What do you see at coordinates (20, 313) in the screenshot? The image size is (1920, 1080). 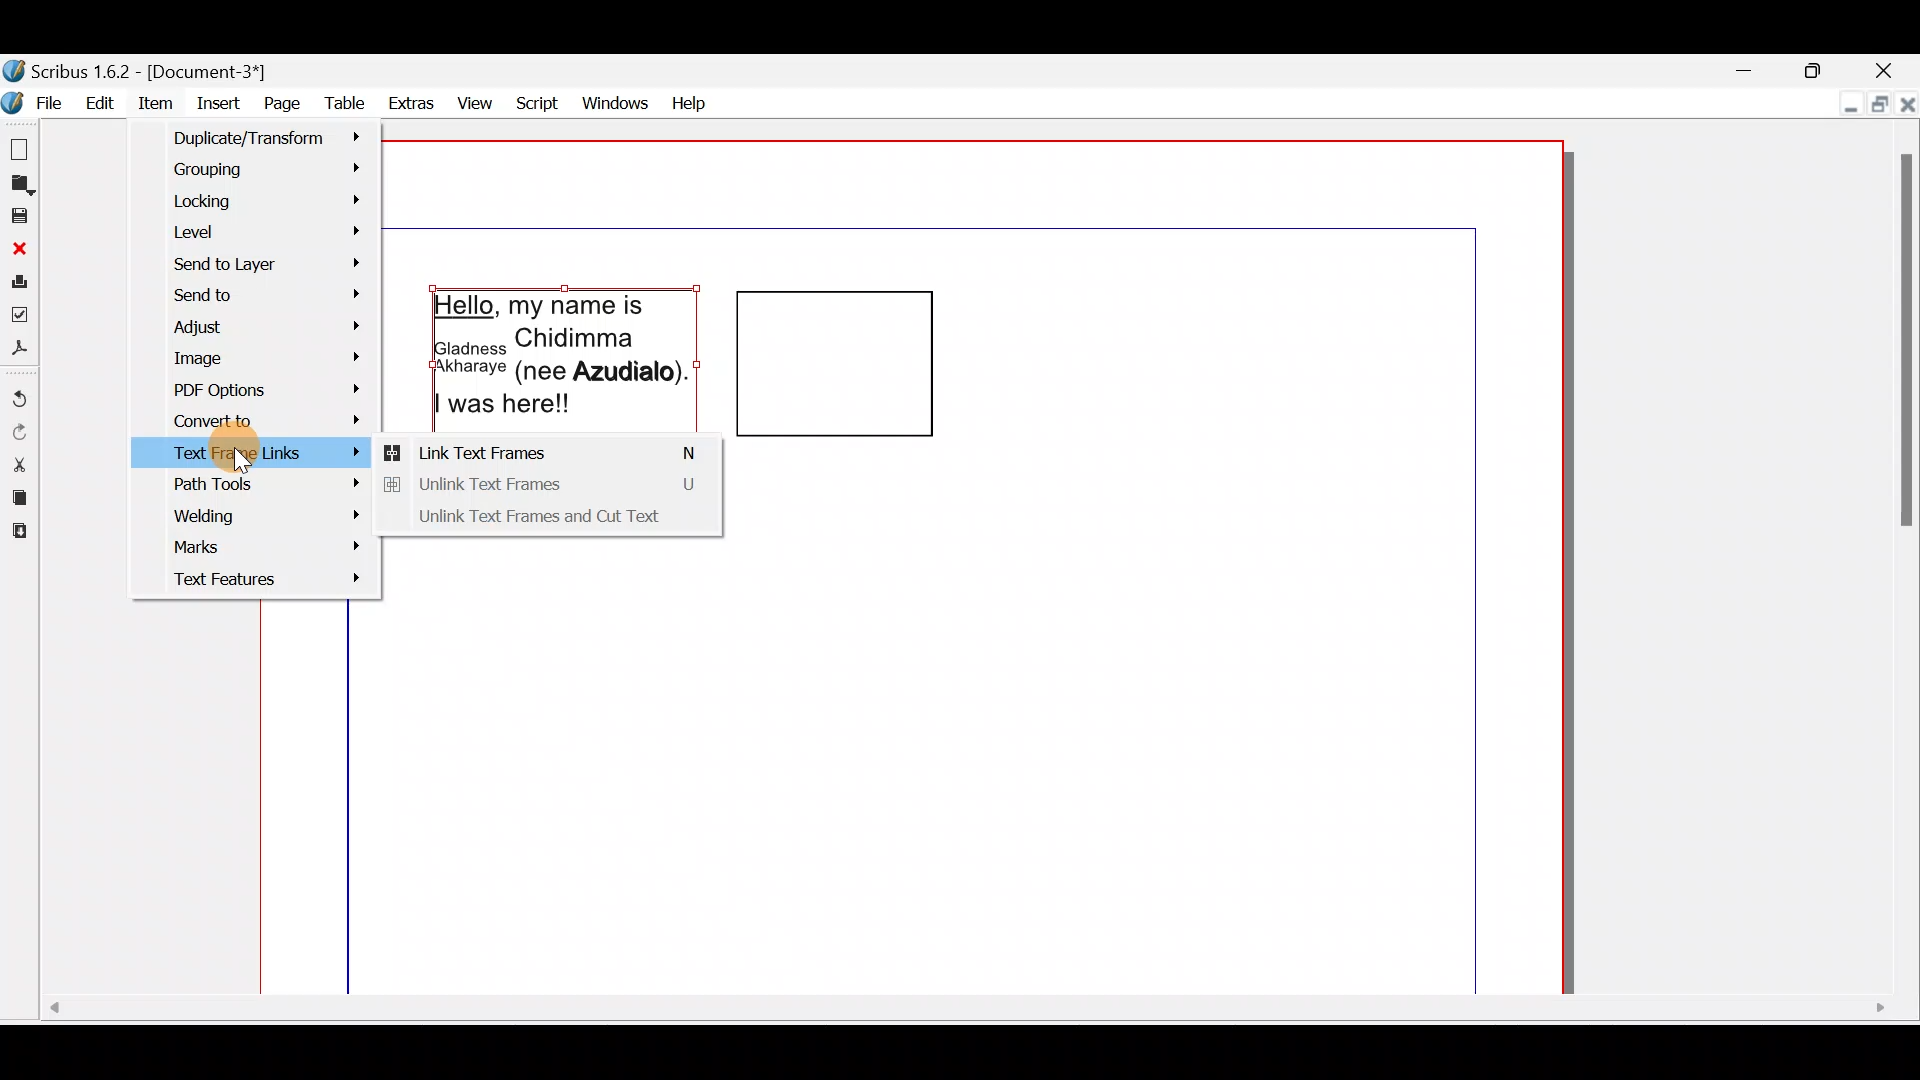 I see `Preflight verifier` at bounding box center [20, 313].